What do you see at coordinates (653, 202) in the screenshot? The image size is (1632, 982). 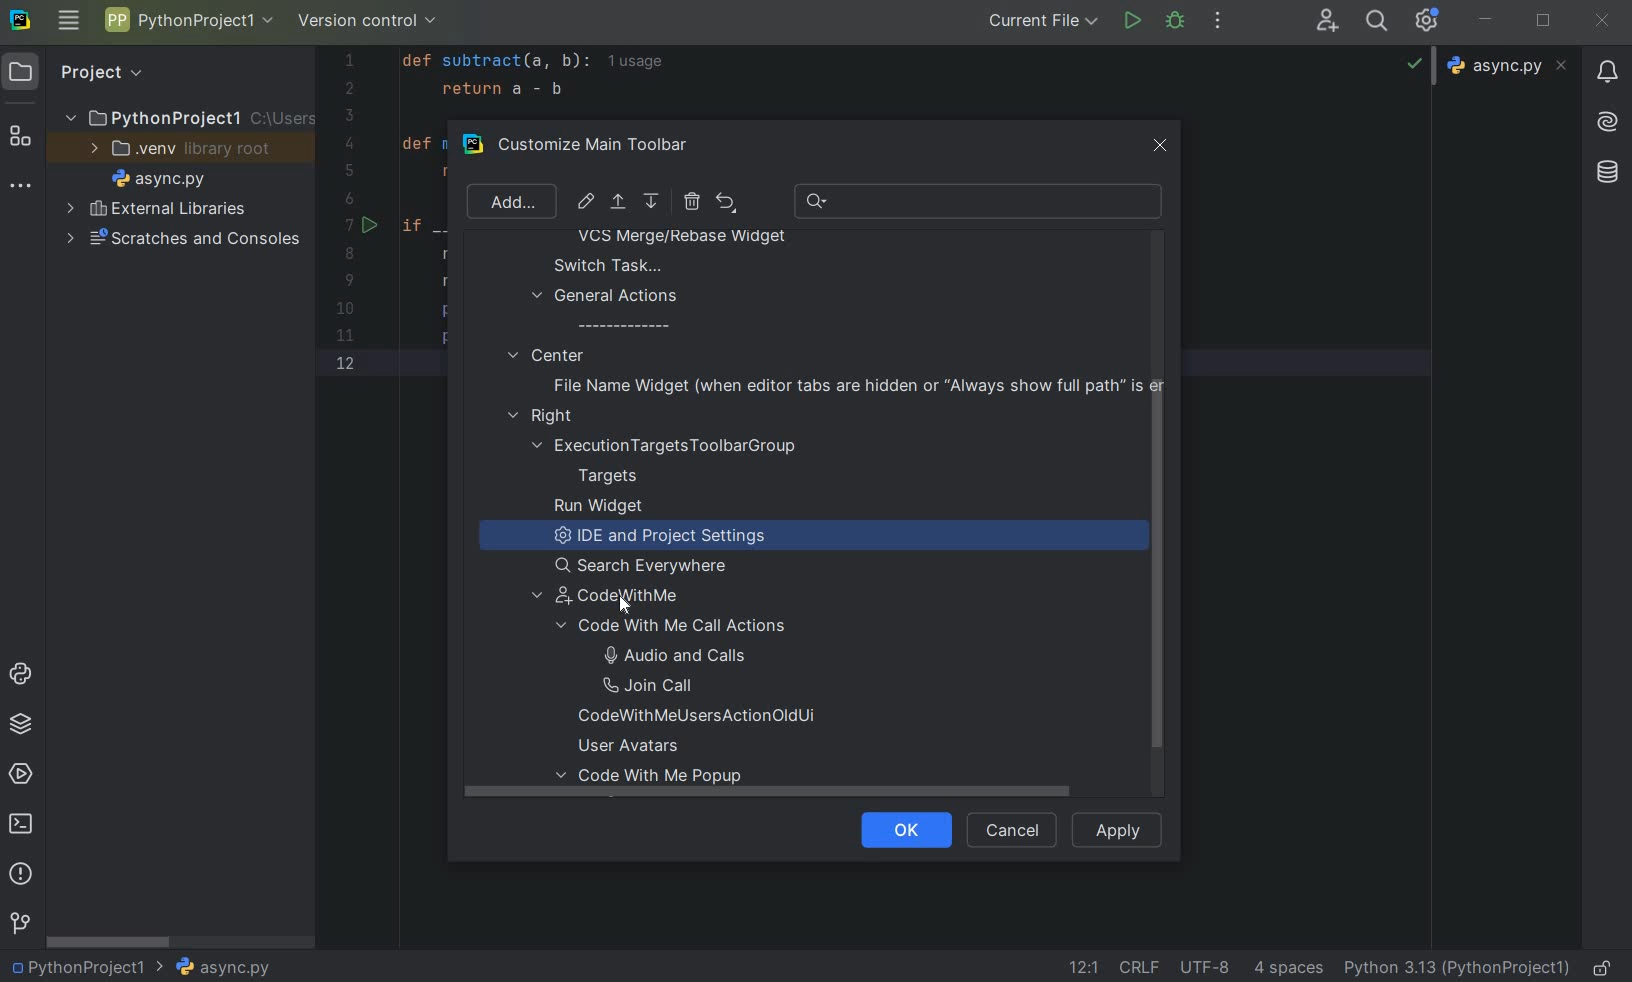 I see `MOVE DOWN` at bounding box center [653, 202].